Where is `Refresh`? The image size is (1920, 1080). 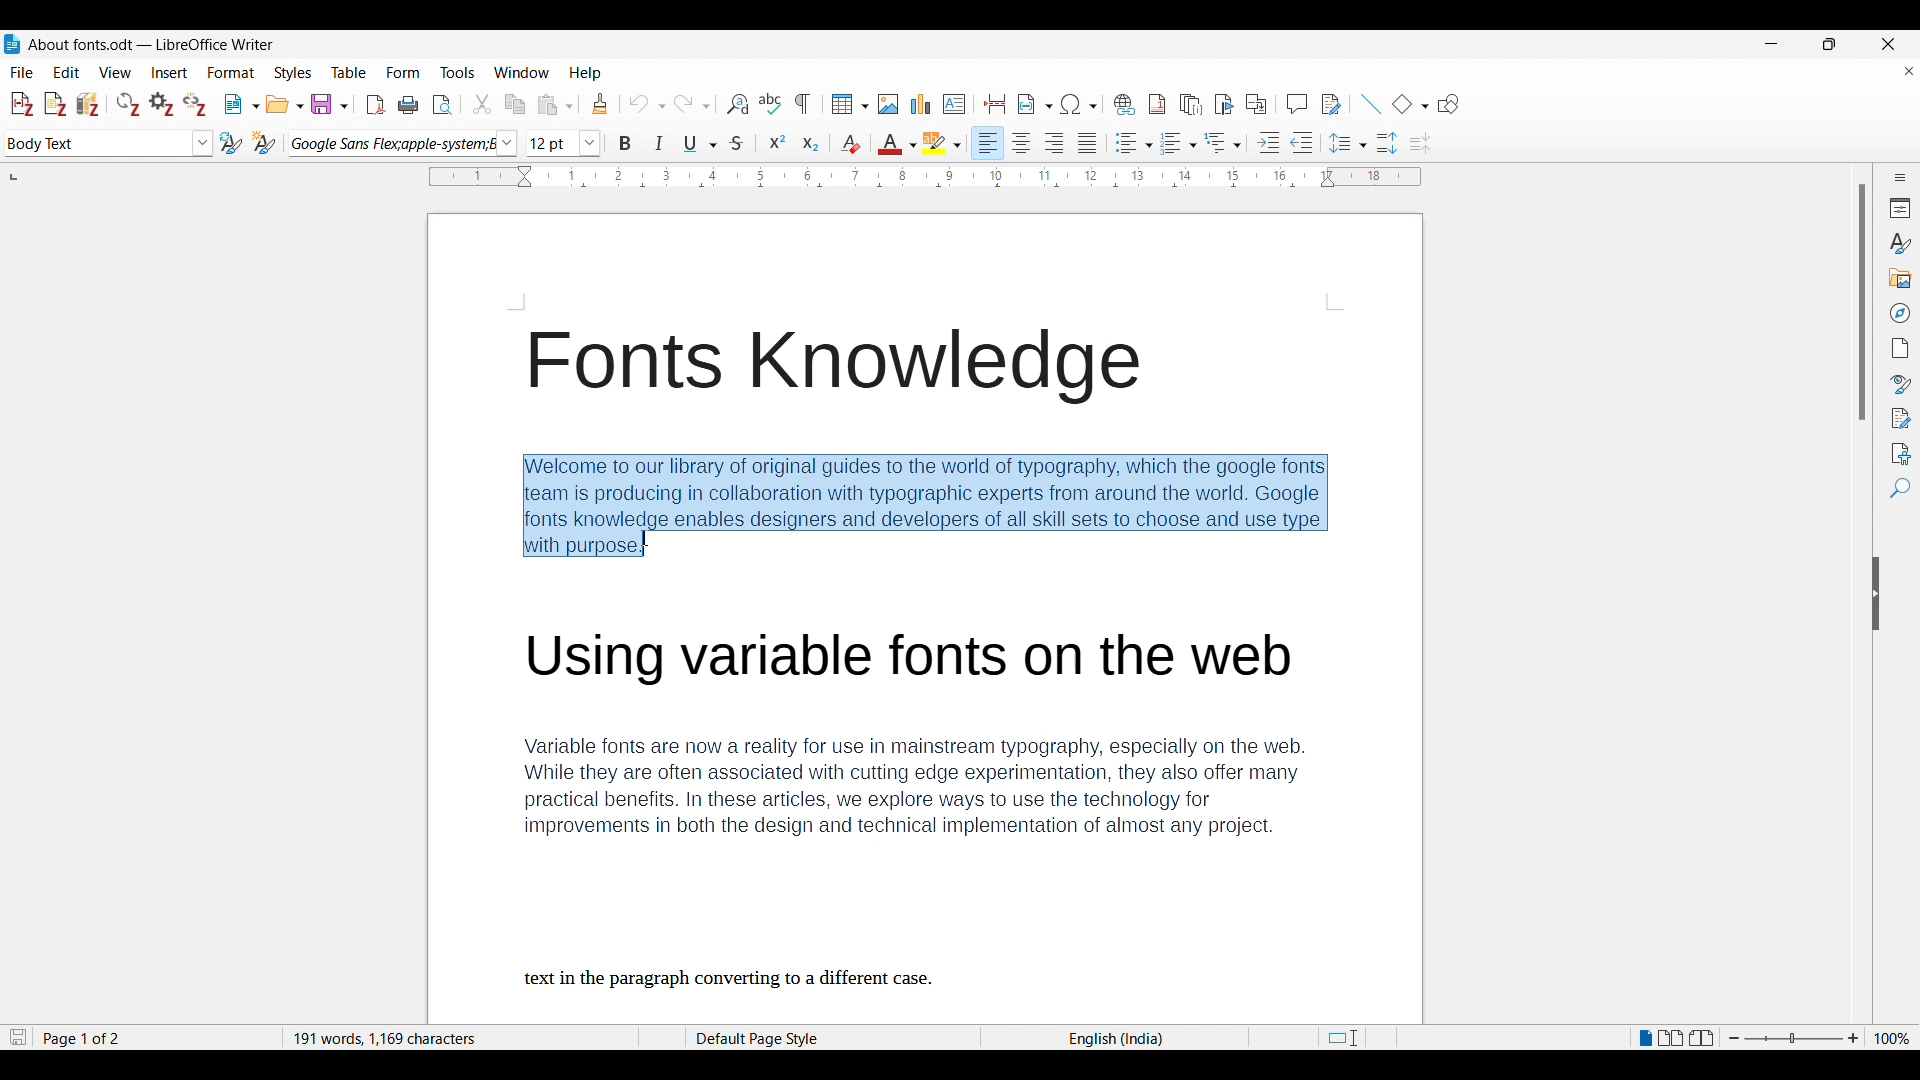 Refresh is located at coordinates (128, 104).